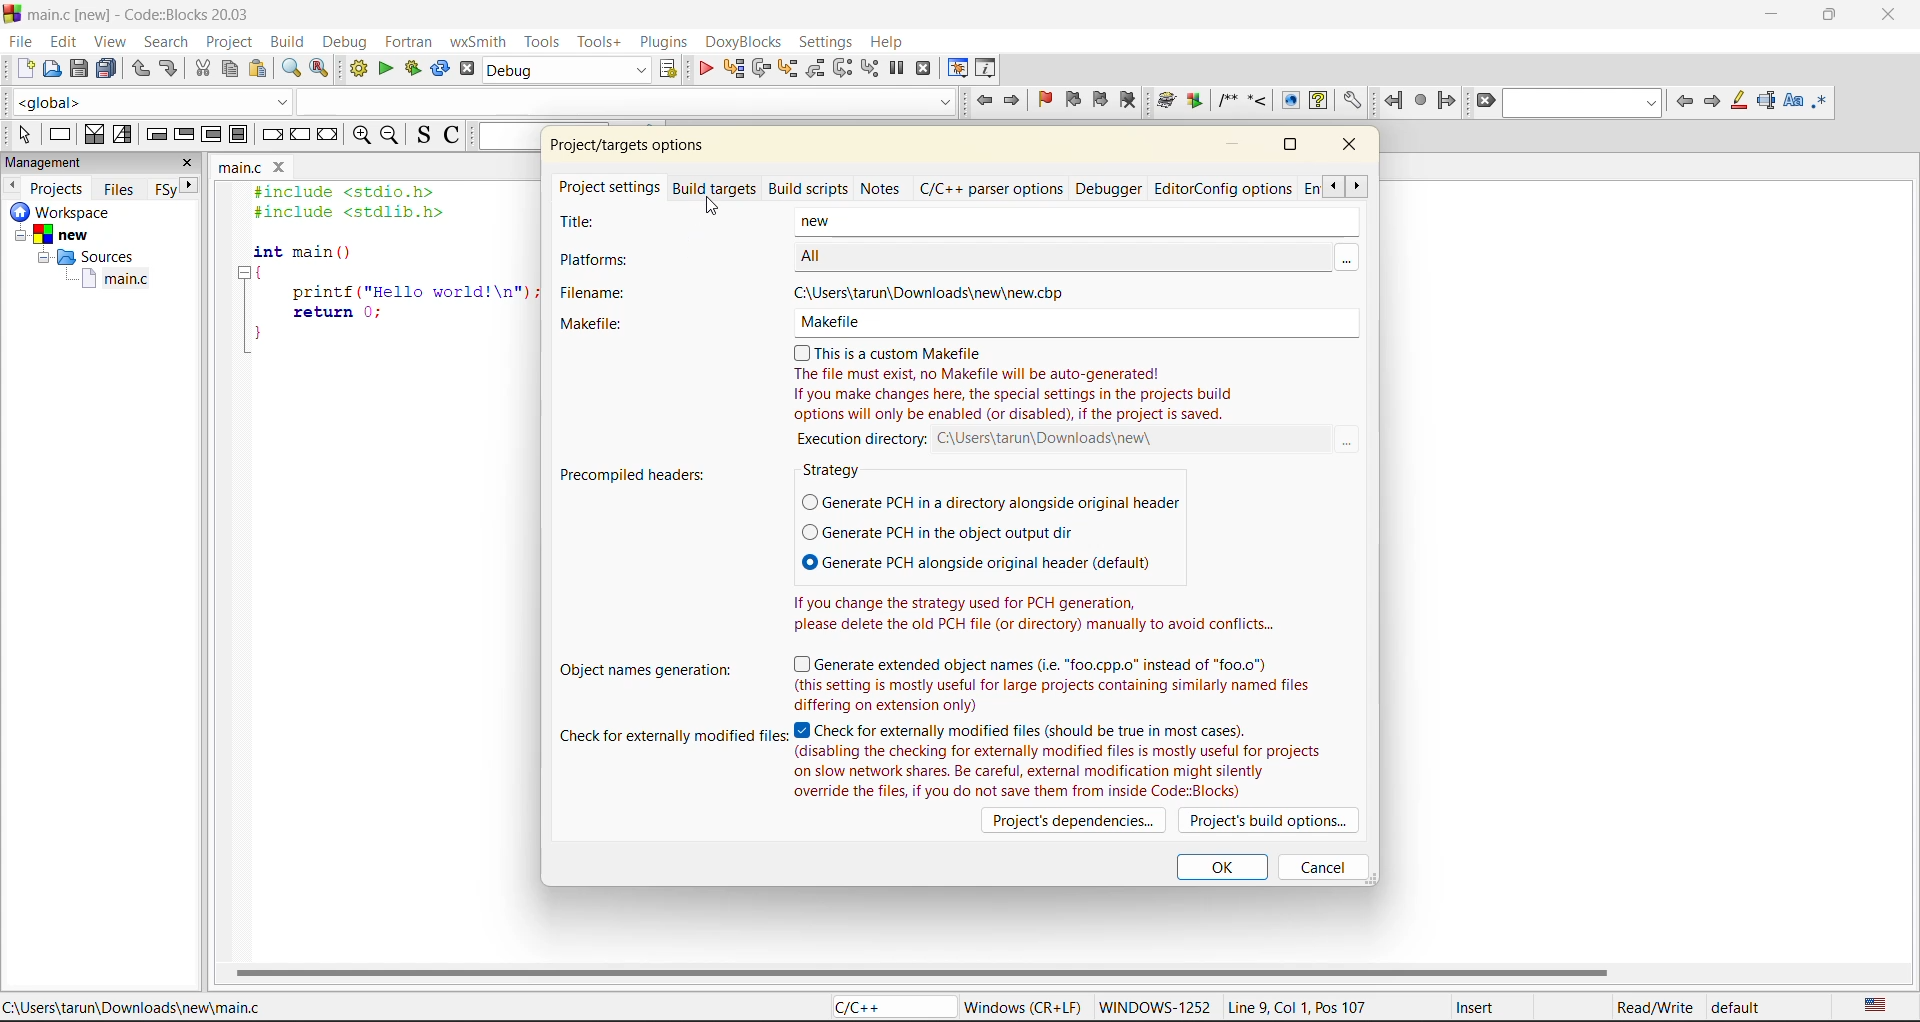 This screenshot has width=1920, height=1022. Describe the element at coordinates (453, 136) in the screenshot. I see `toggle comments` at that location.